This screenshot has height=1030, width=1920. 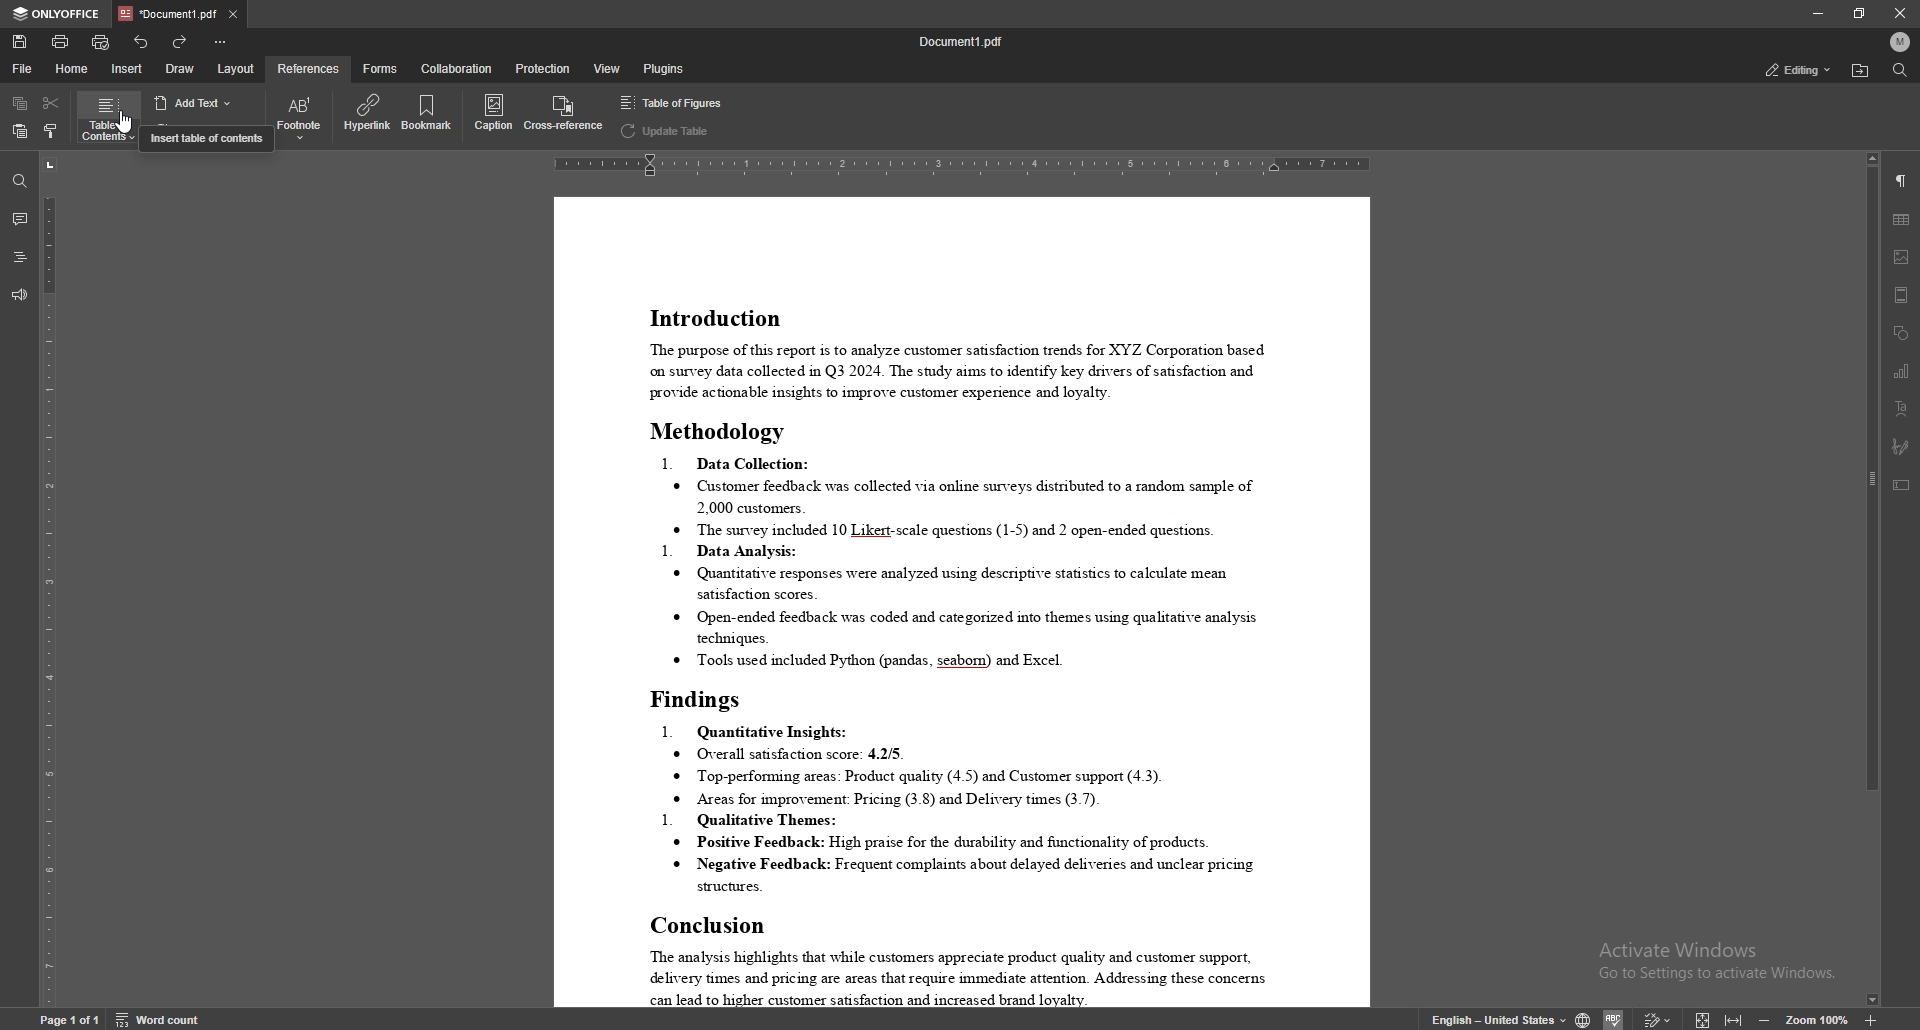 What do you see at coordinates (1900, 485) in the screenshot?
I see `text box` at bounding box center [1900, 485].